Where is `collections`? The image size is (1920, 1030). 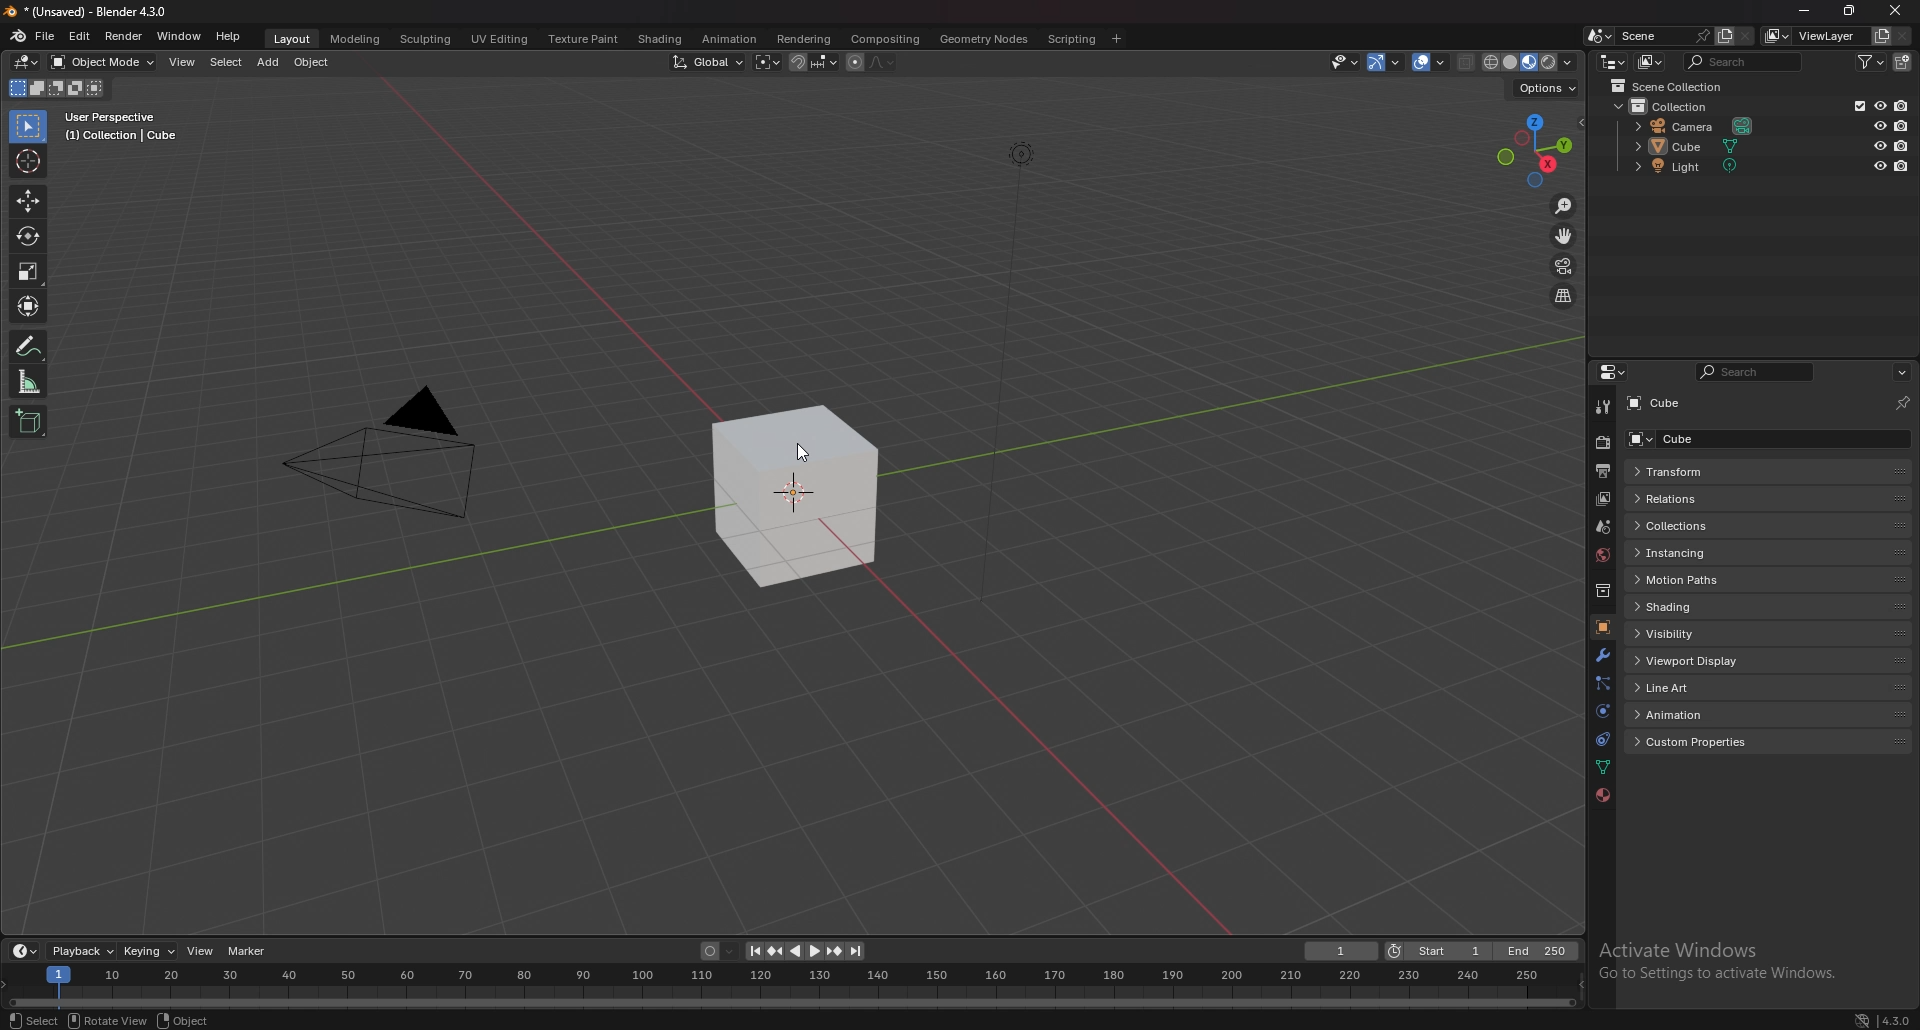
collections is located at coordinates (1696, 526).